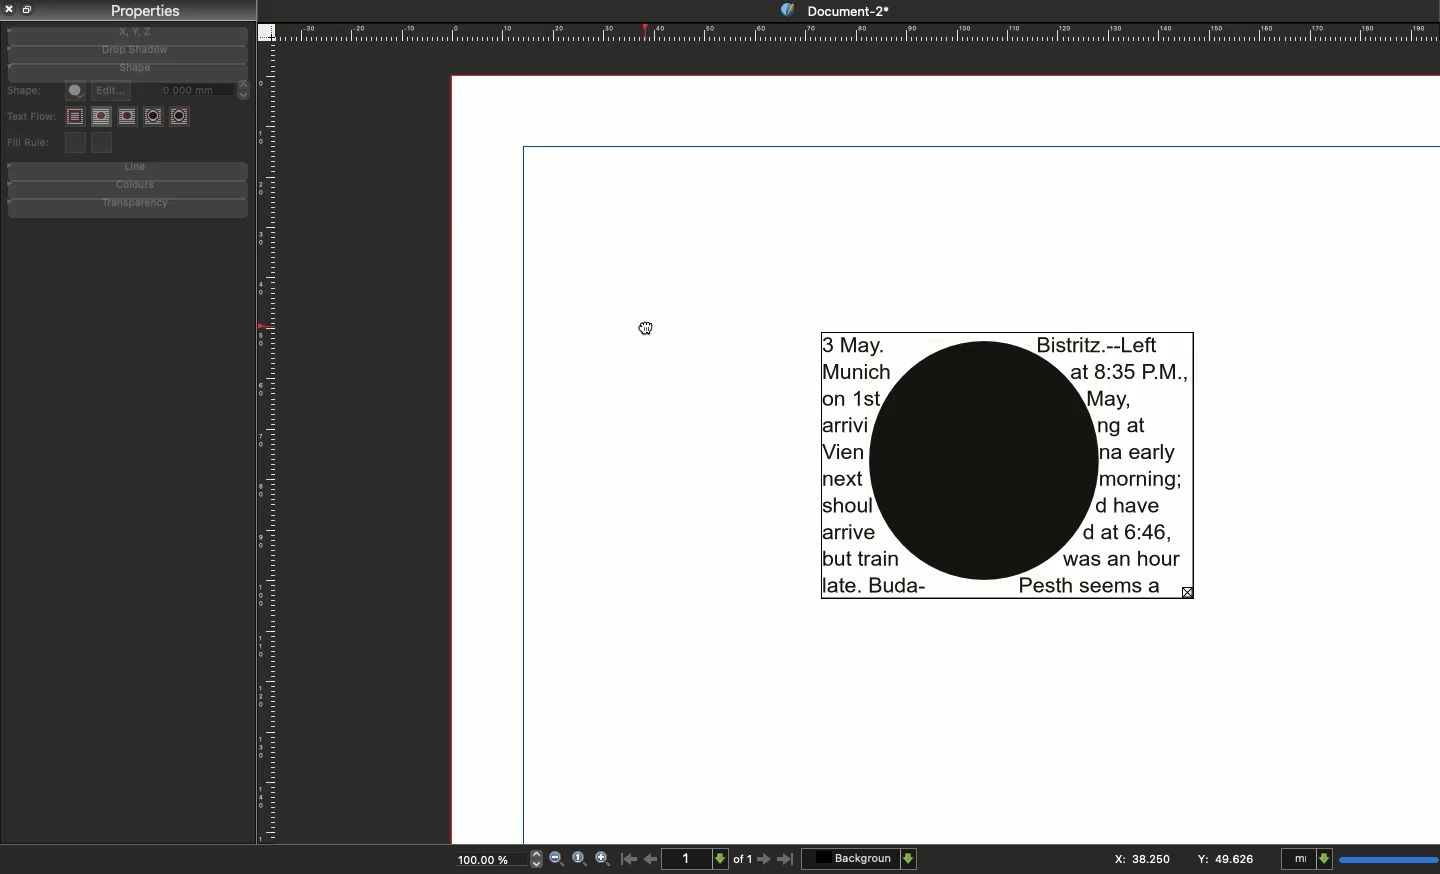 Image resolution: width=1440 pixels, height=874 pixels. What do you see at coordinates (1360, 857) in the screenshot?
I see `Units` at bounding box center [1360, 857].